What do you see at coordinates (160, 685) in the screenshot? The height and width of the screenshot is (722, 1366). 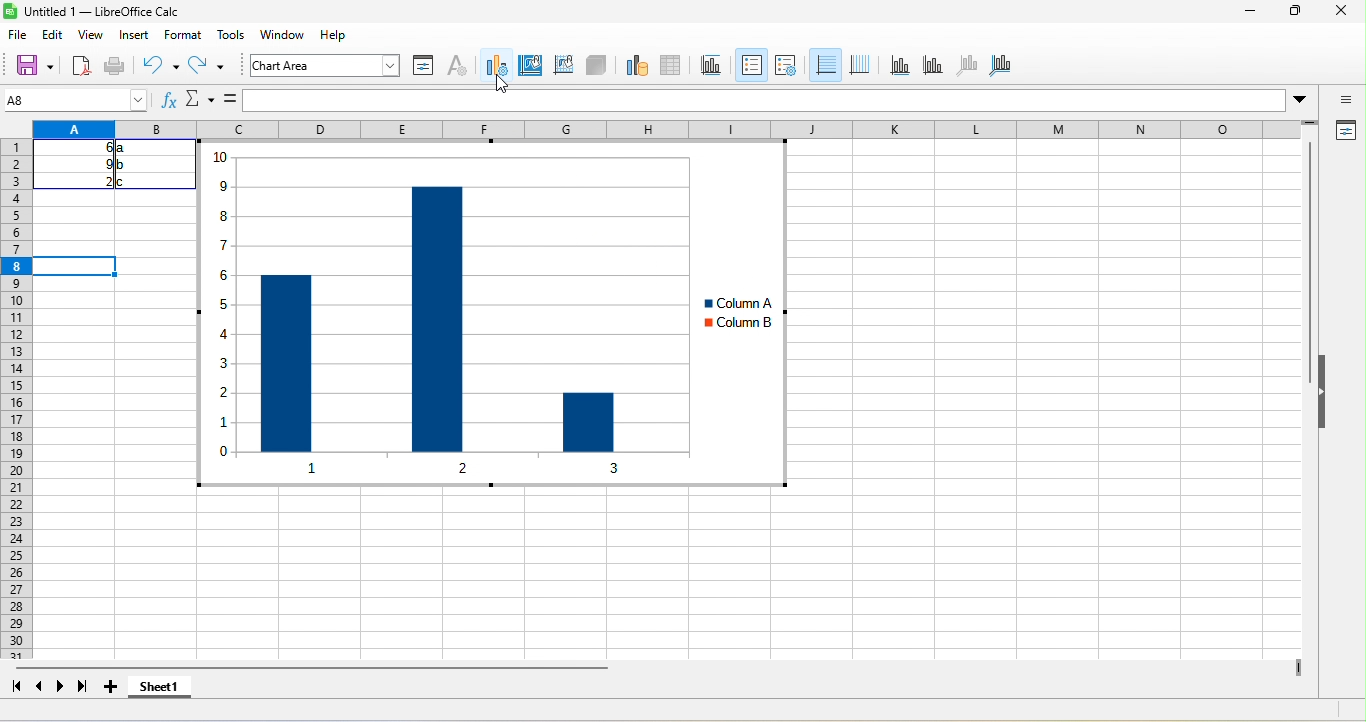 I see `sheet 1` at bounding box center [160, 685].